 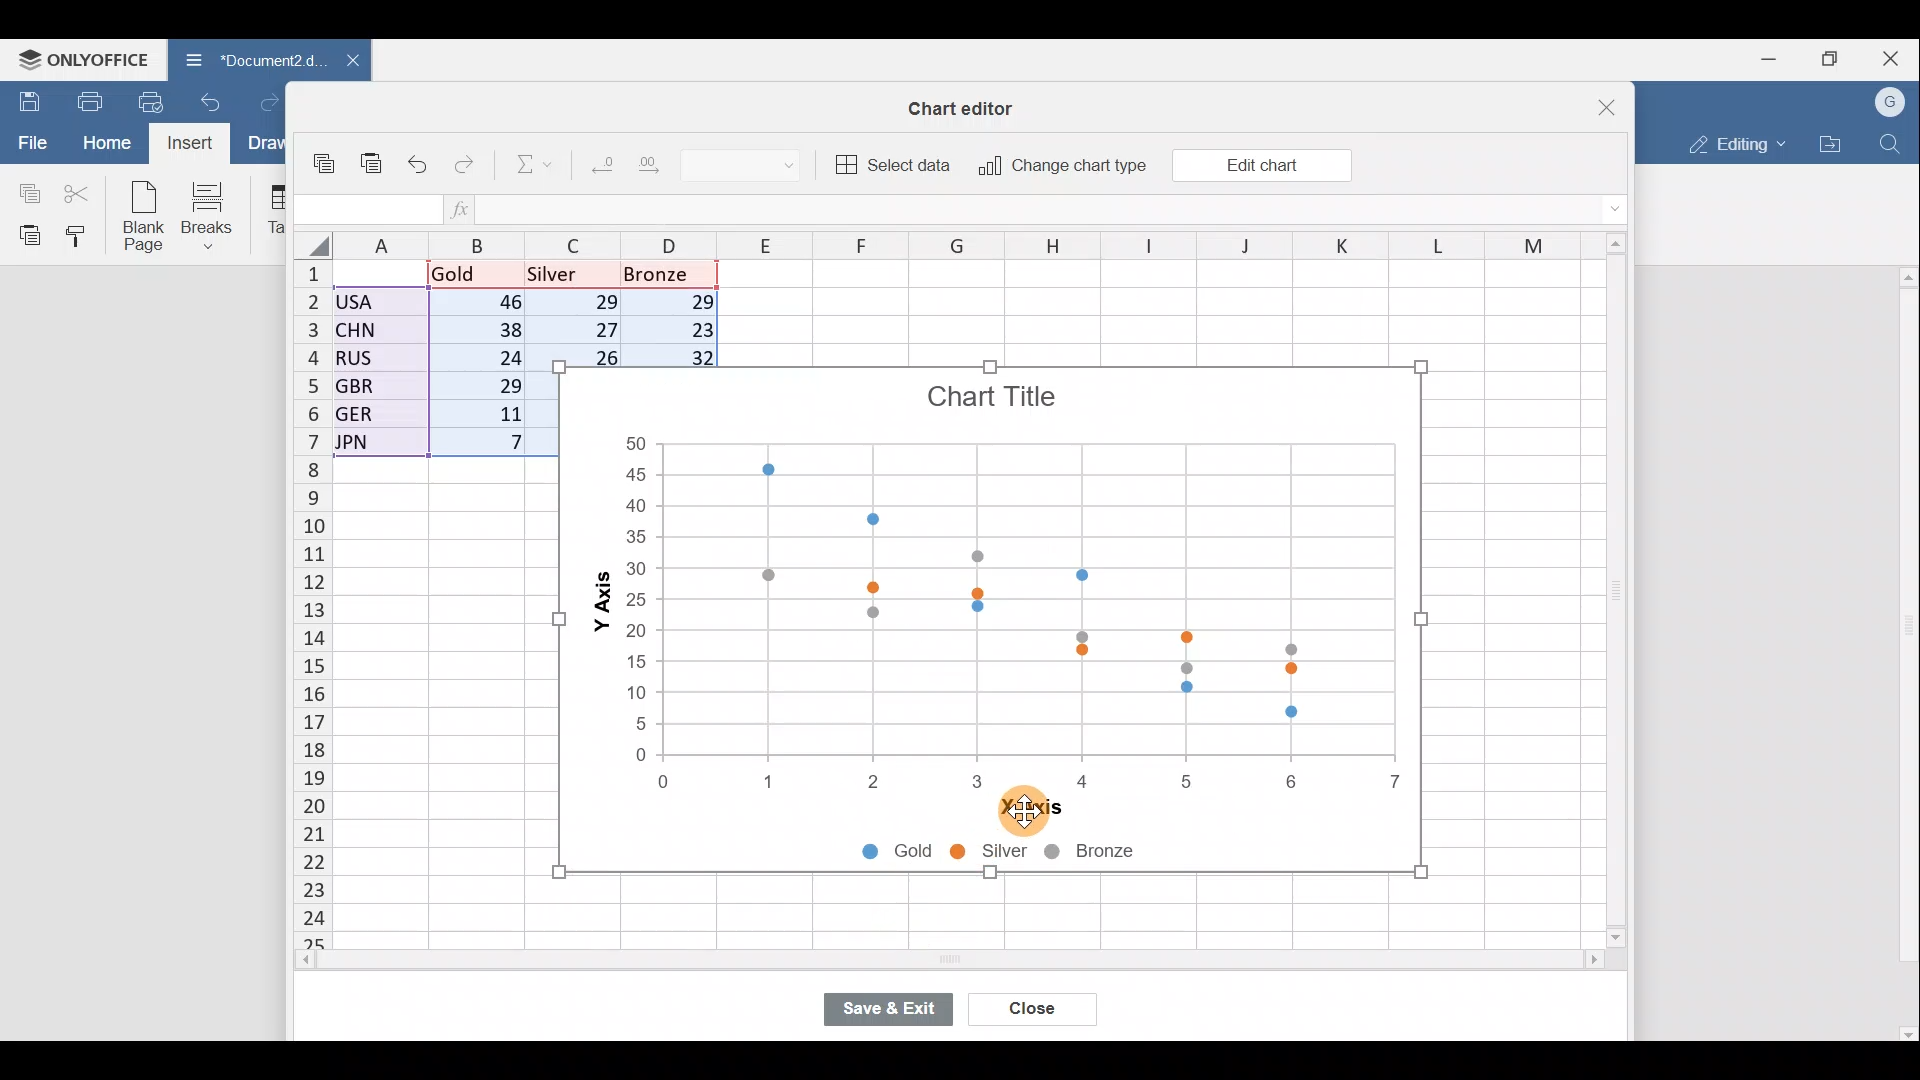 I want to click on Find, so click(x=1891, y=144).